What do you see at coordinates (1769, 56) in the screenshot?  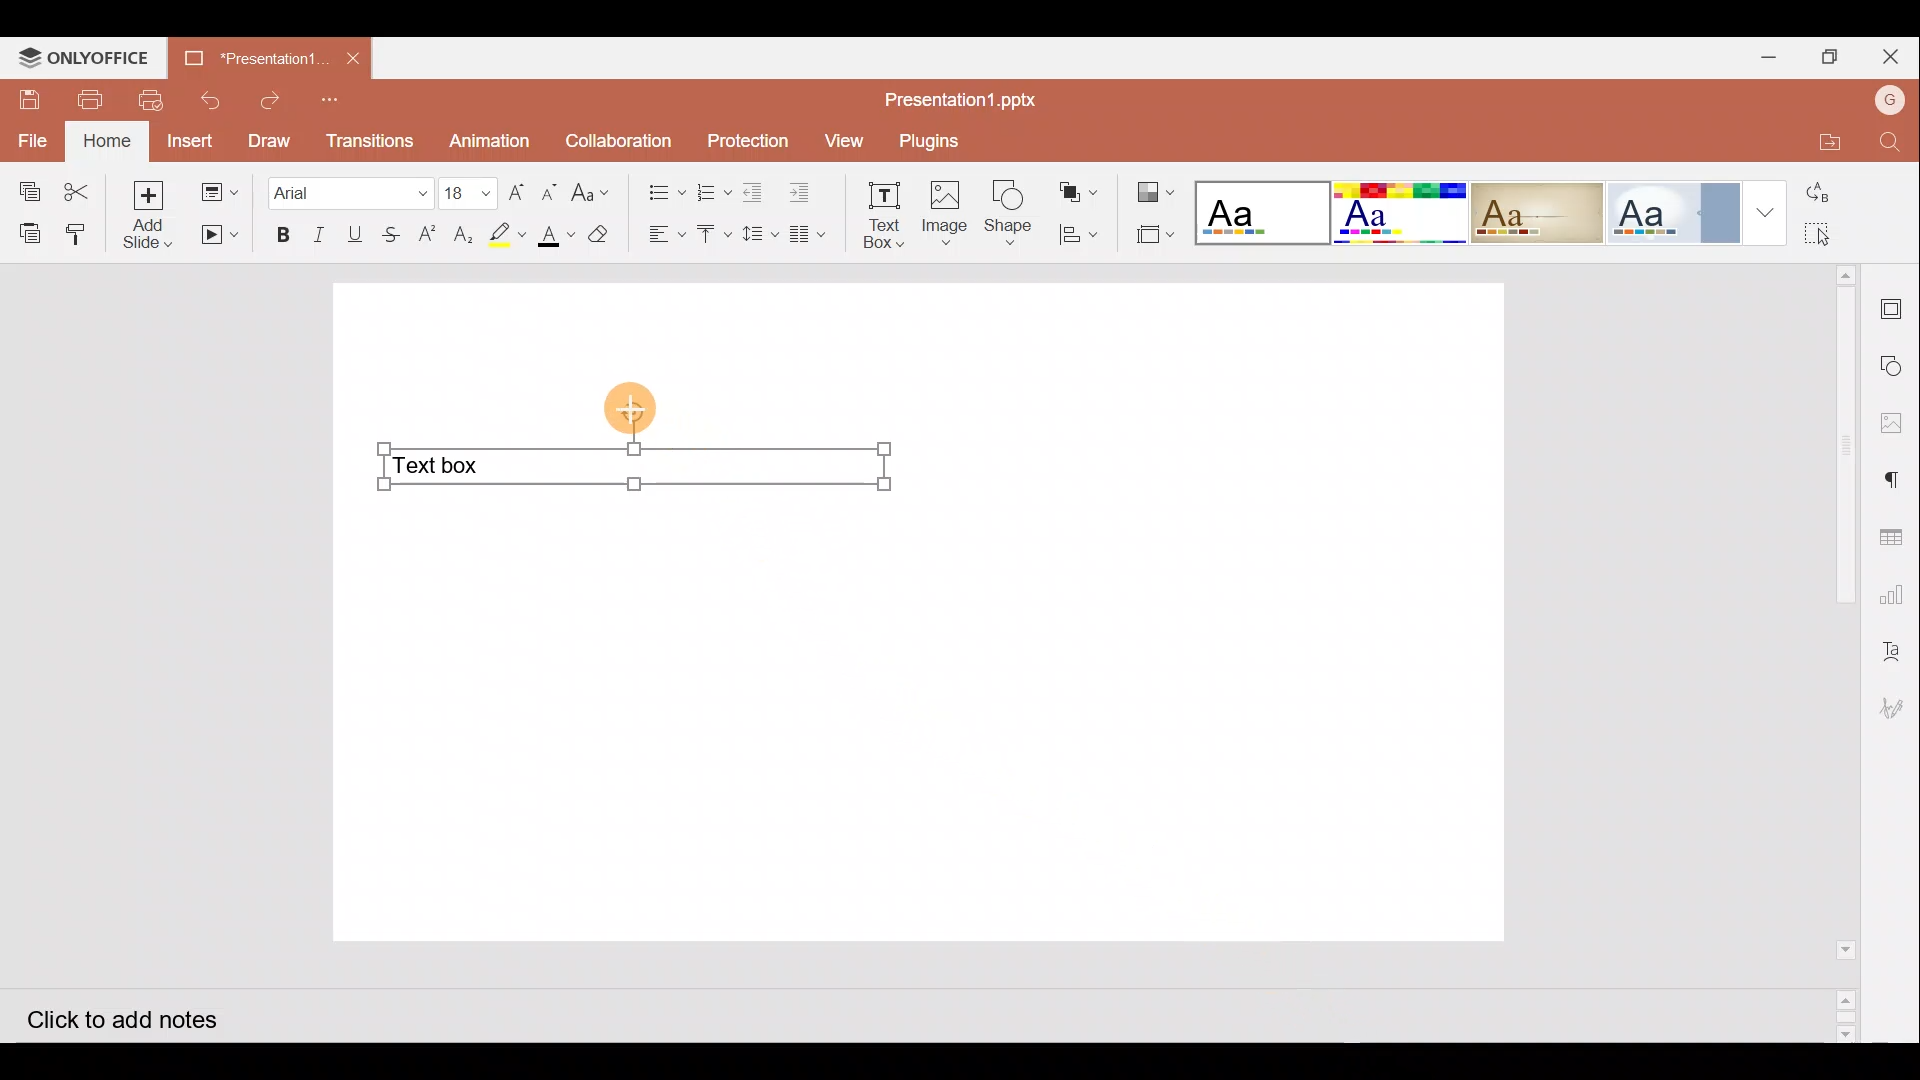 I see `Minimize` at bounding box center [1769, 56].